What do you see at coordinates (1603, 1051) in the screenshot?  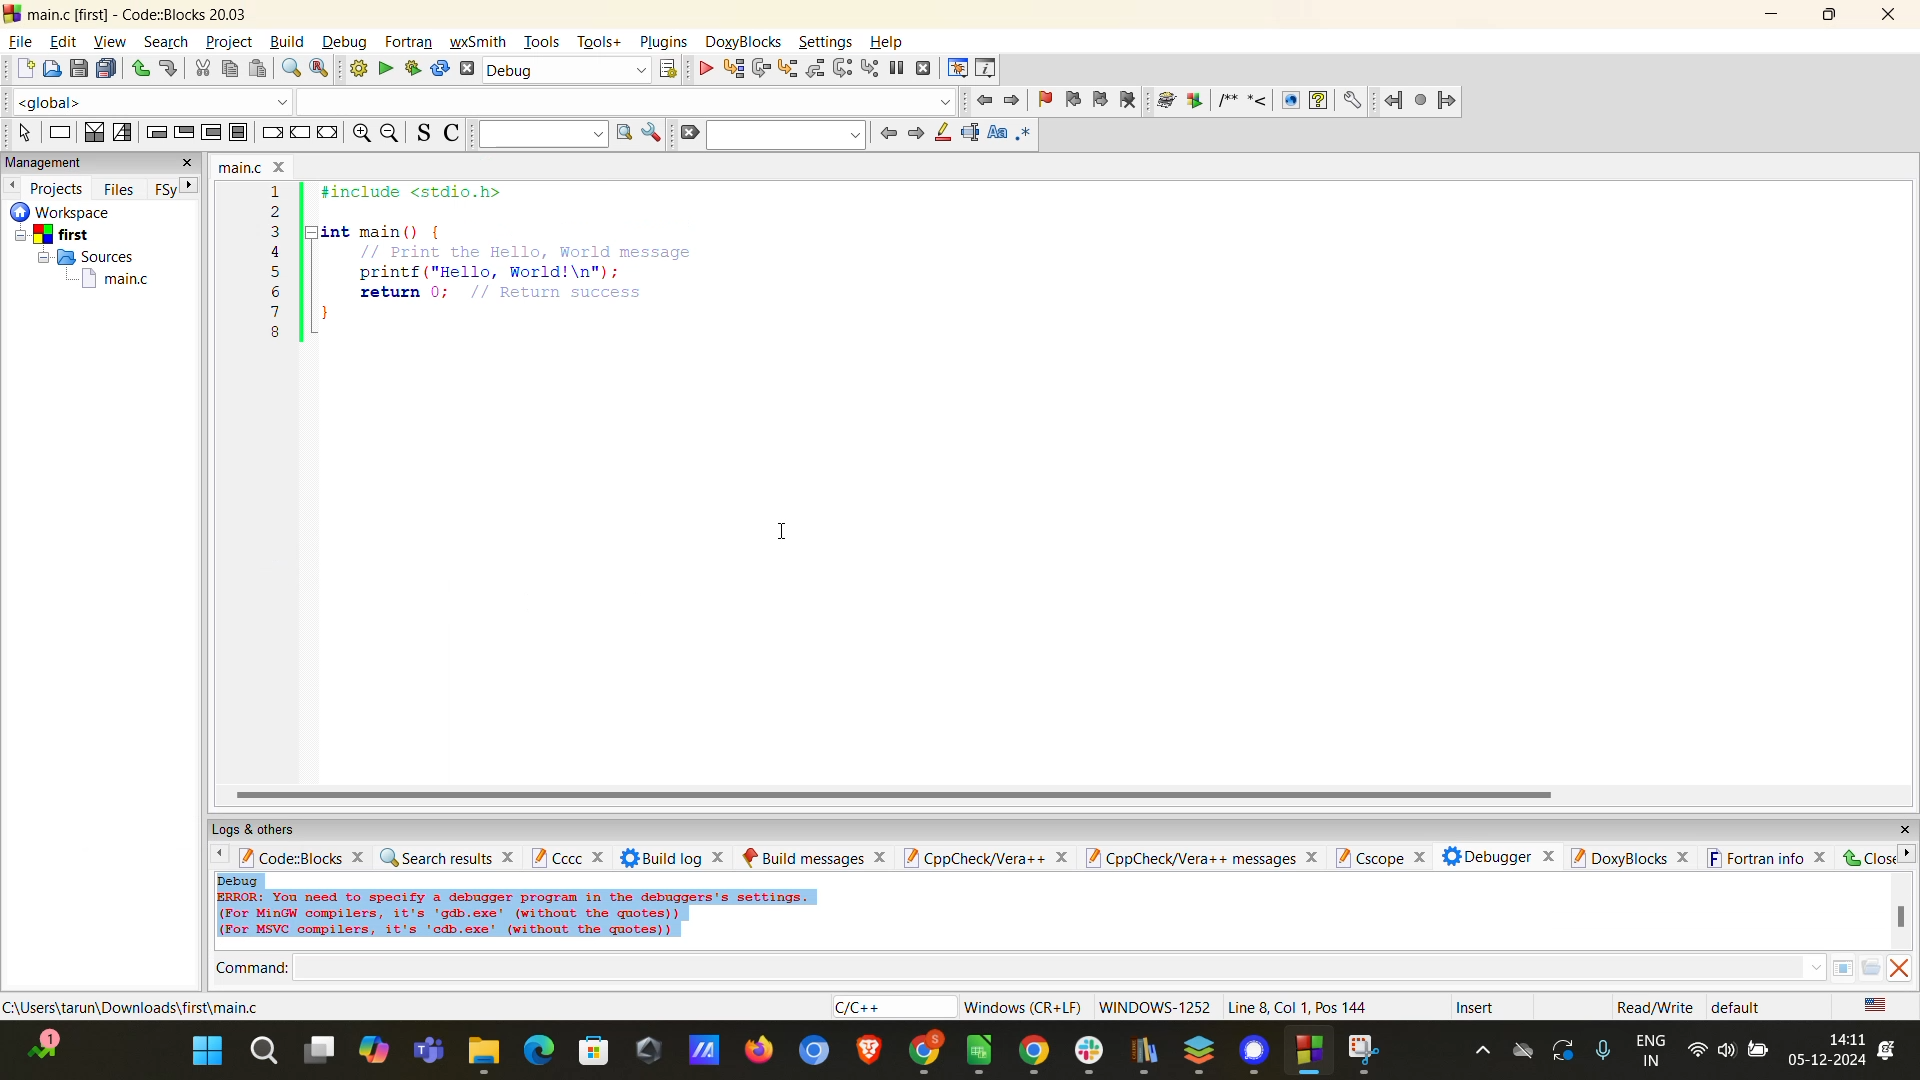 I see `mic` at bounding box center [1603, 1051].